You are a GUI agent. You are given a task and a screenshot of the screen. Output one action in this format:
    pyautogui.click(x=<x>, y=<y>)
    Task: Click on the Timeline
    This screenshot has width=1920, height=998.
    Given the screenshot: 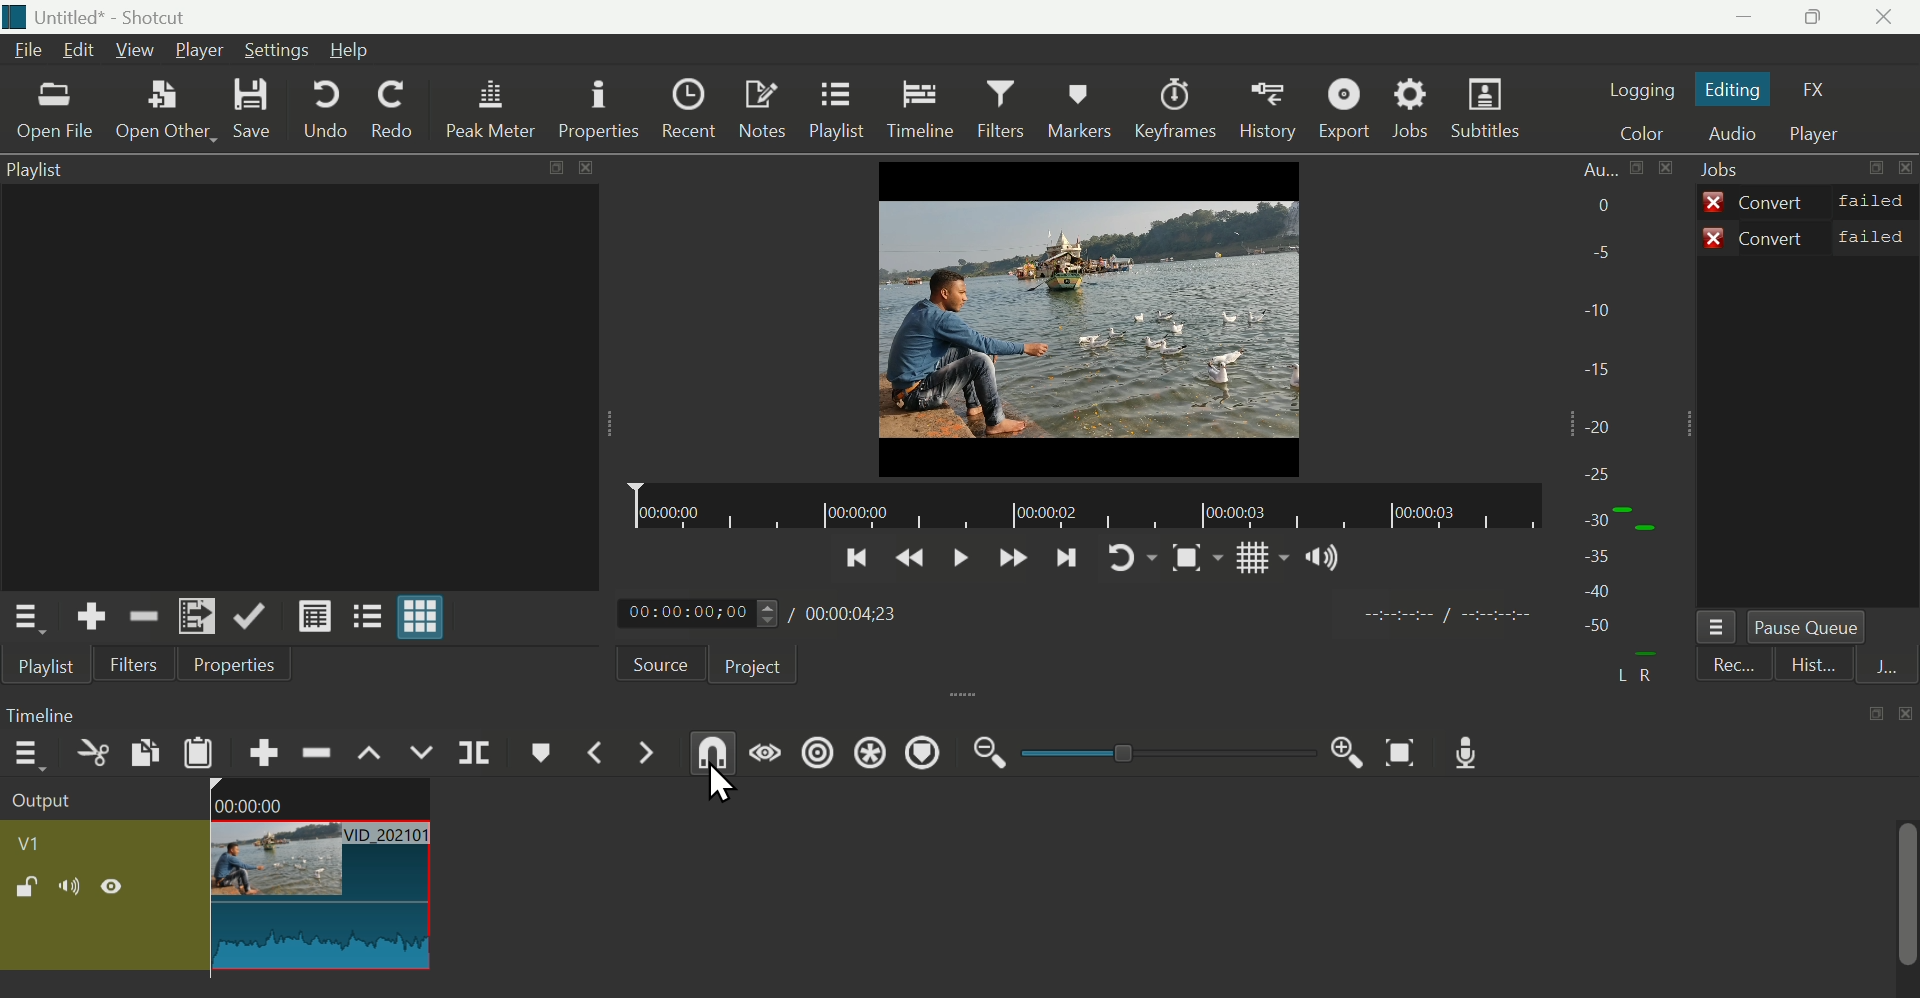 What is the action you would take?
    pyautogui.click(x=920, y=109)
    